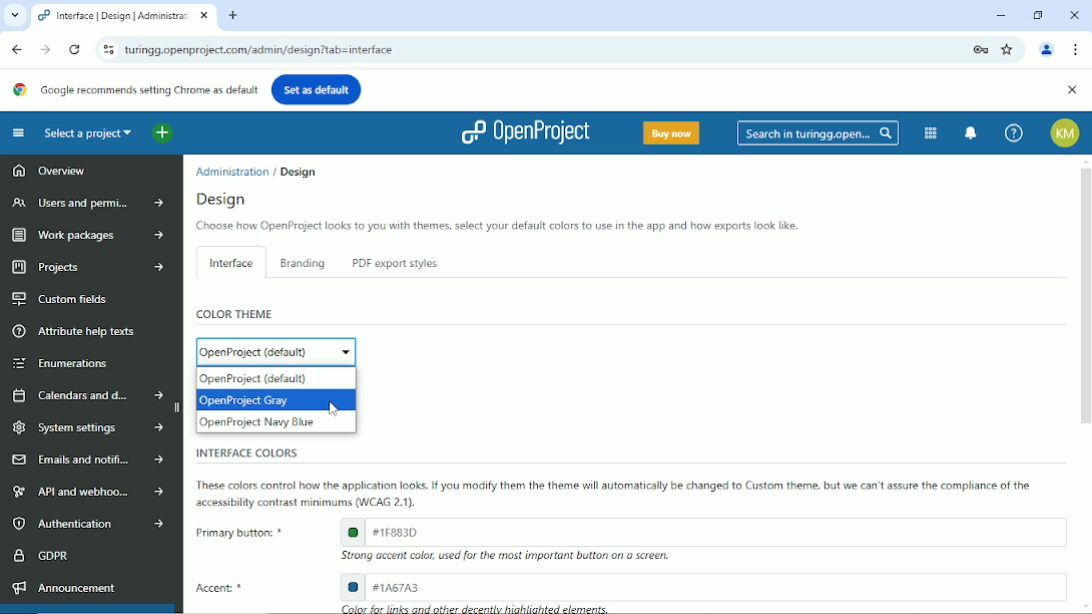 This screenshot has height=614, width=1092. I want to click on ll accessibility contrast minimums (WCAG 2.1)., so click(307, 503).